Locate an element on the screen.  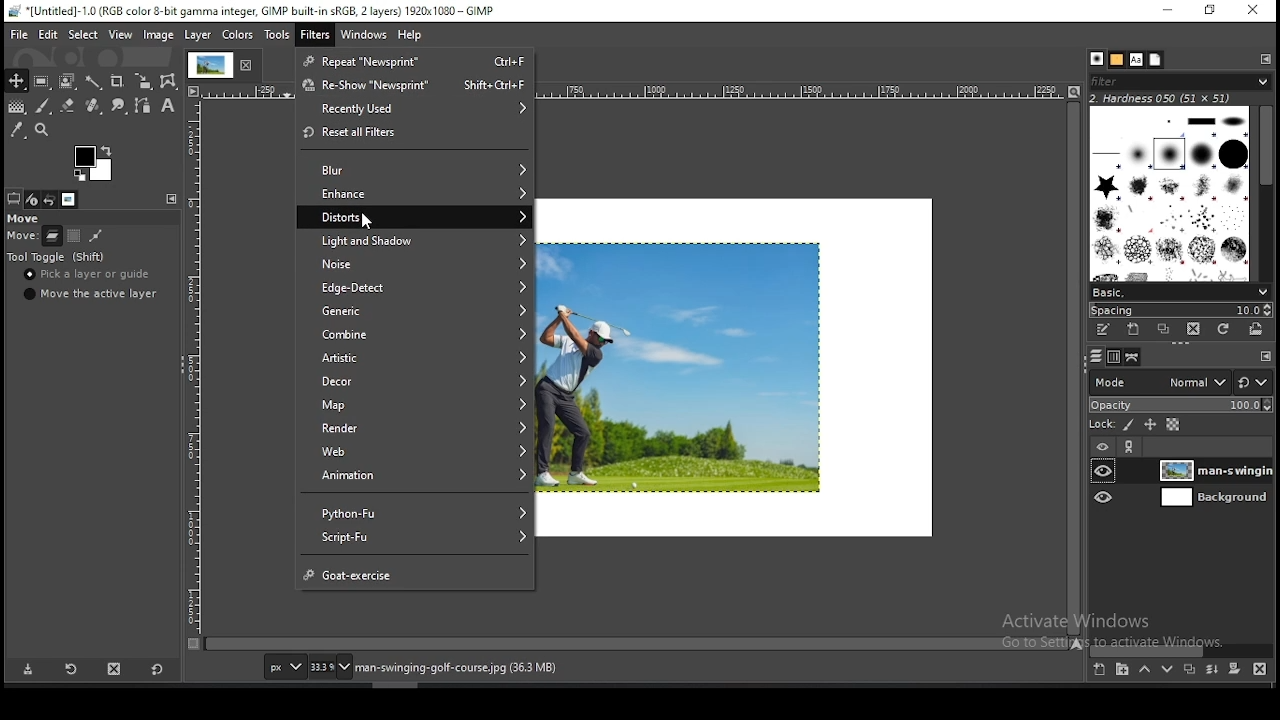
tools is located at coordinates (275, 35).